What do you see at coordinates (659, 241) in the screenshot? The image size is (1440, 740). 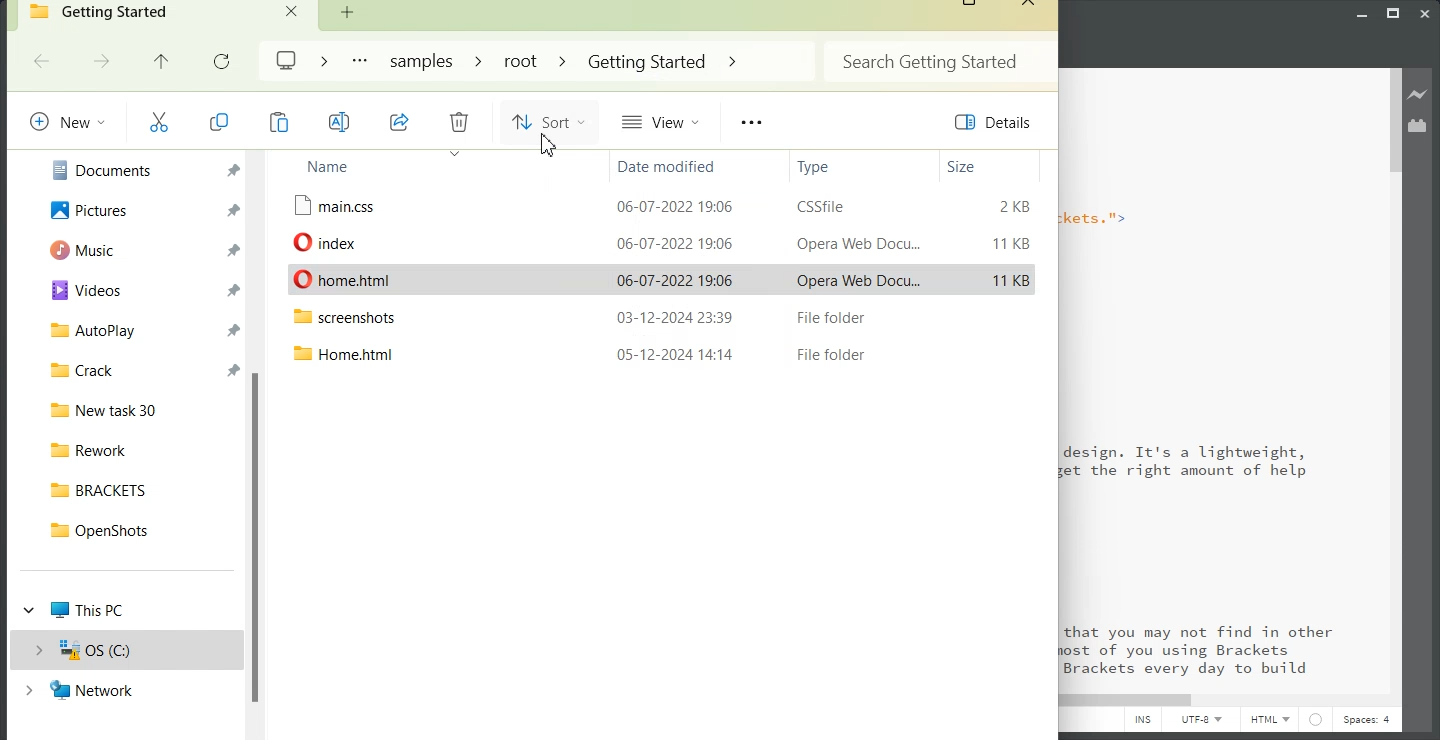 I see `File` at bounding box center [659, 241].